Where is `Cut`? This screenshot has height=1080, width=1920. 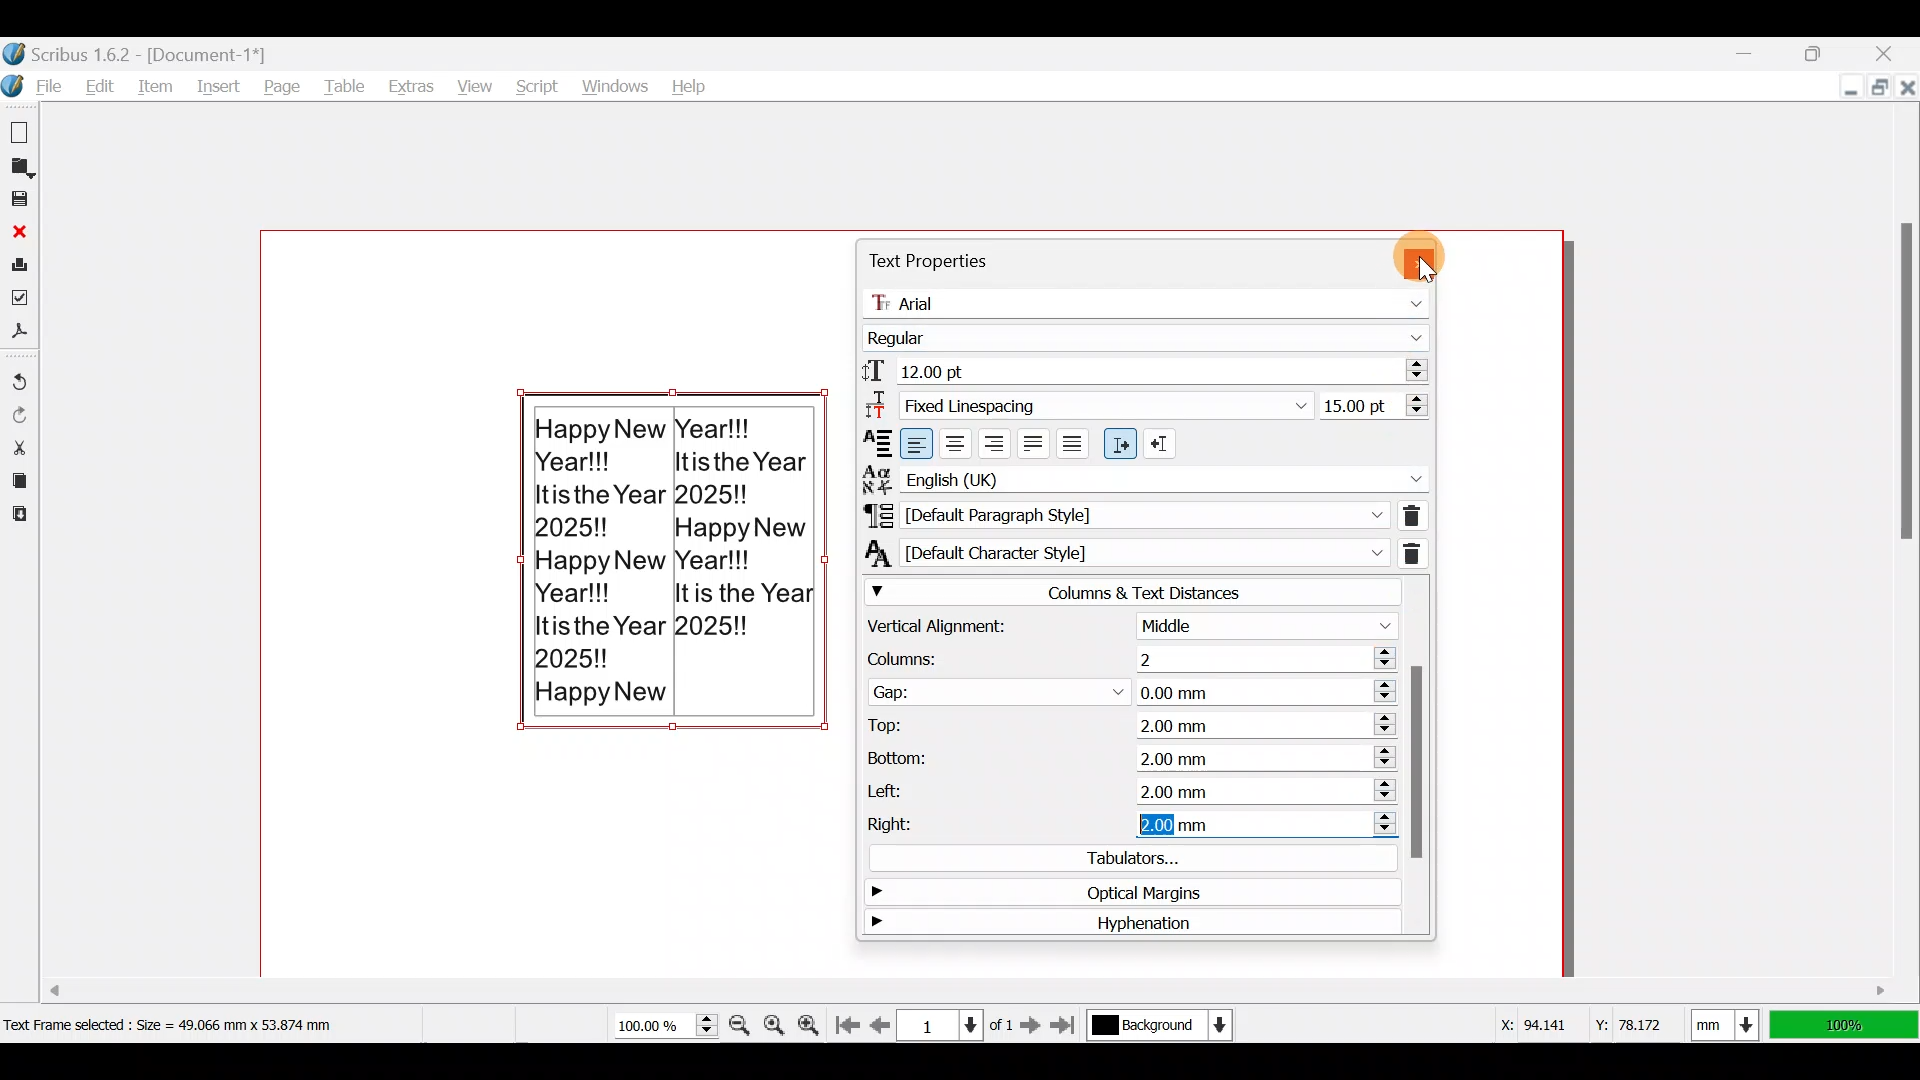 Cut is located at coordinates (19, 446).